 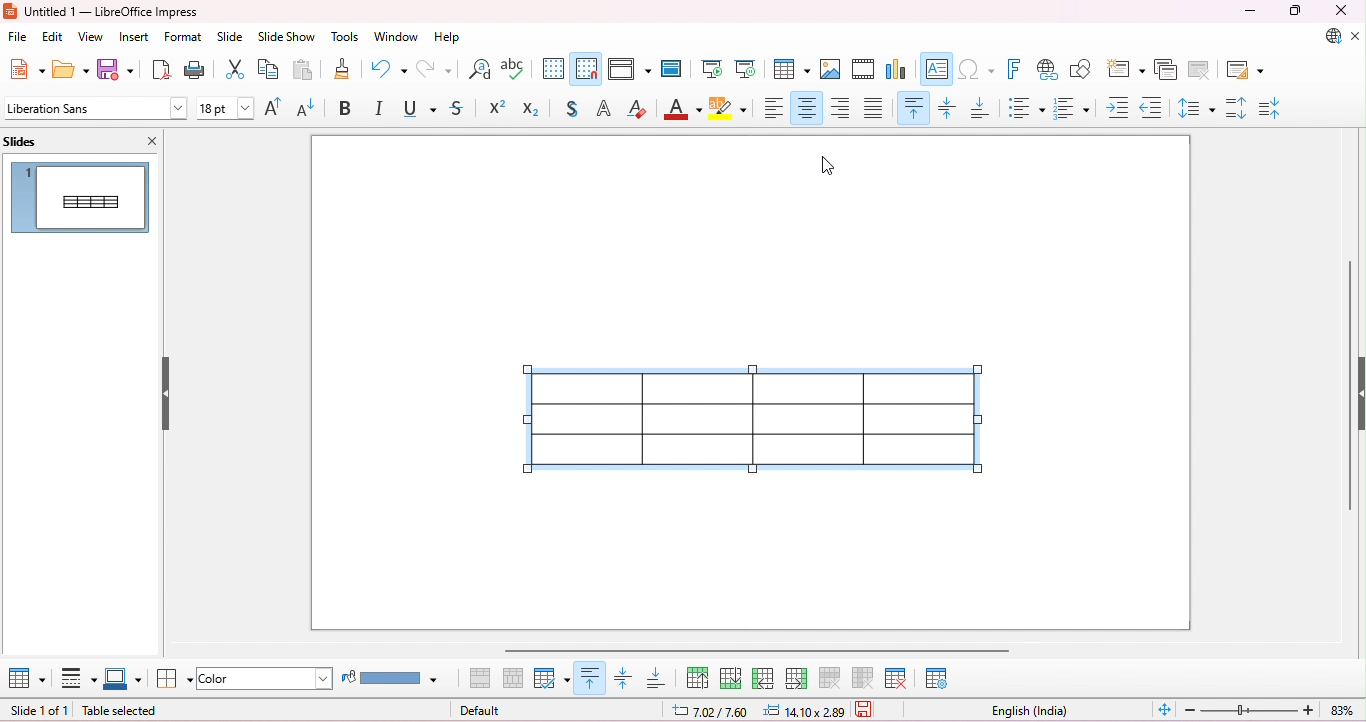 What do you see at coordinates (102, 11) in the screenshot?
I see `untitled 1- libreoffice impress` at bounding box center [102, 11].